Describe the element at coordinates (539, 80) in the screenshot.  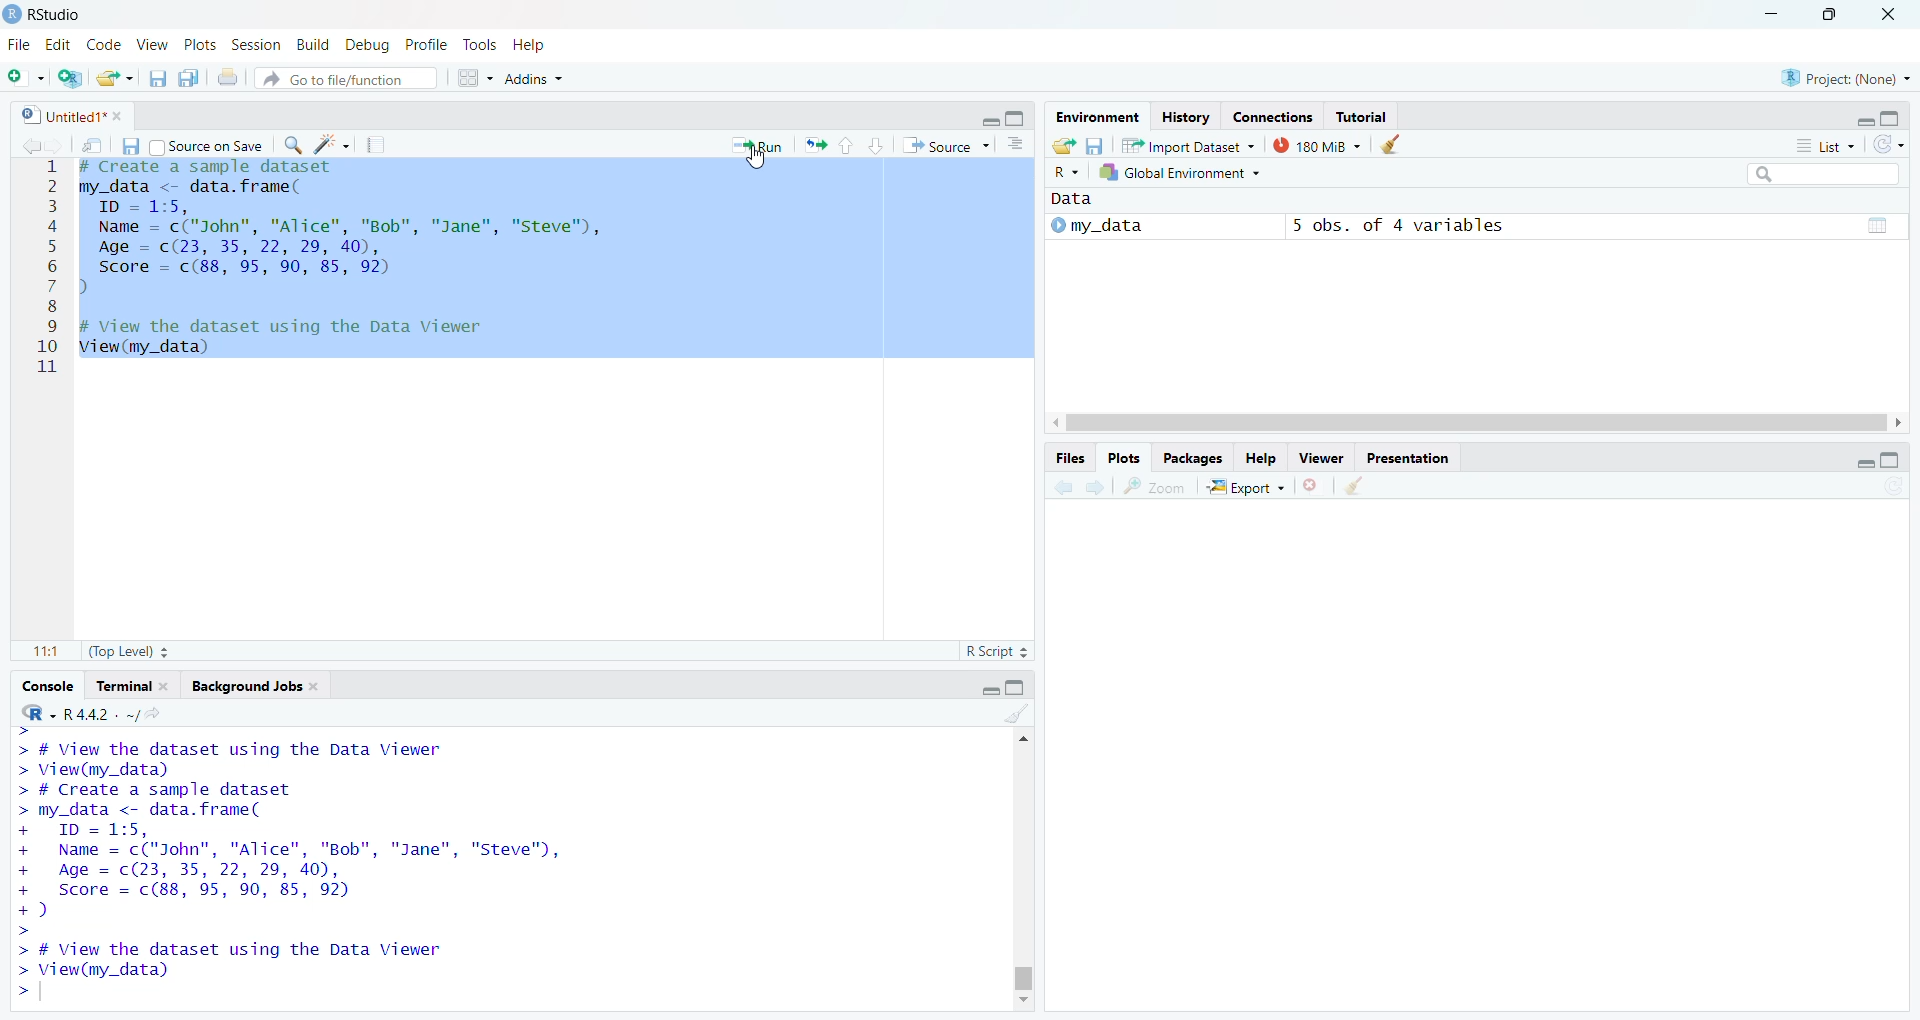
I see `Addns` at that location.